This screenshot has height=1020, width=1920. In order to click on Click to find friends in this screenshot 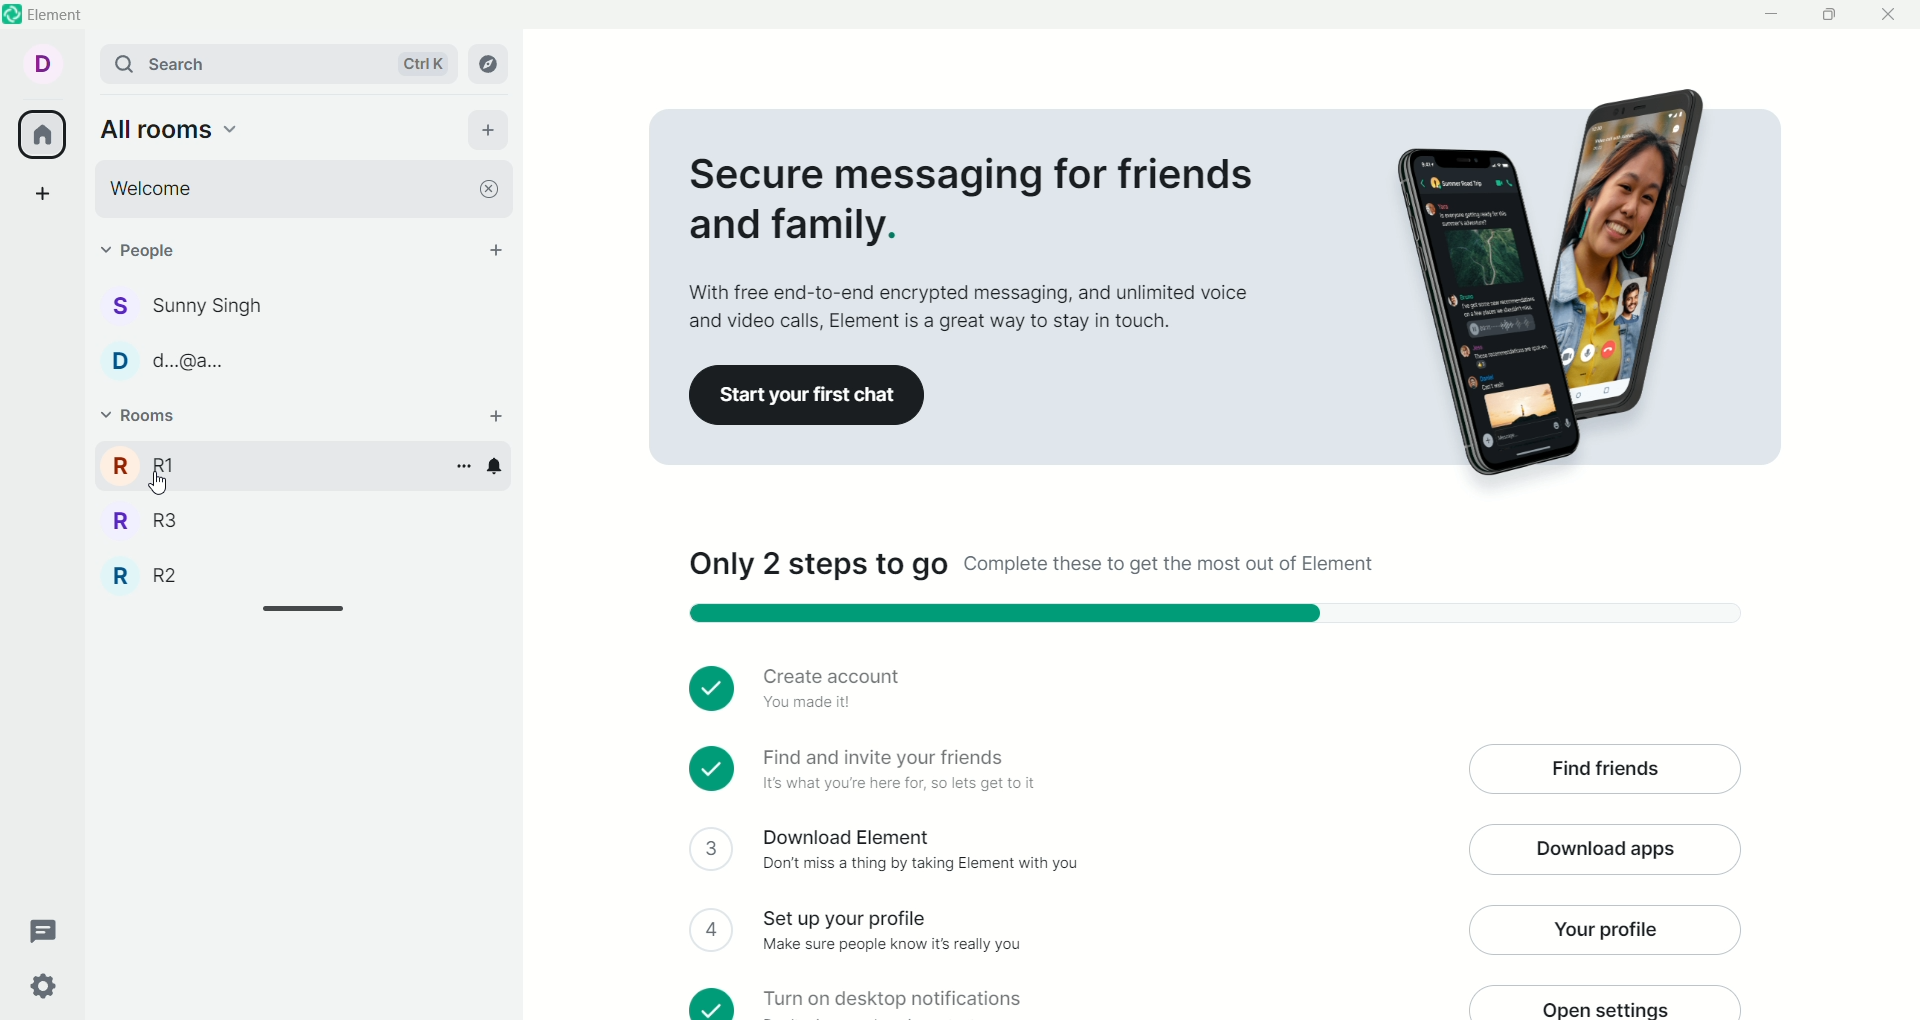, I will do `click(1604, 769)`.